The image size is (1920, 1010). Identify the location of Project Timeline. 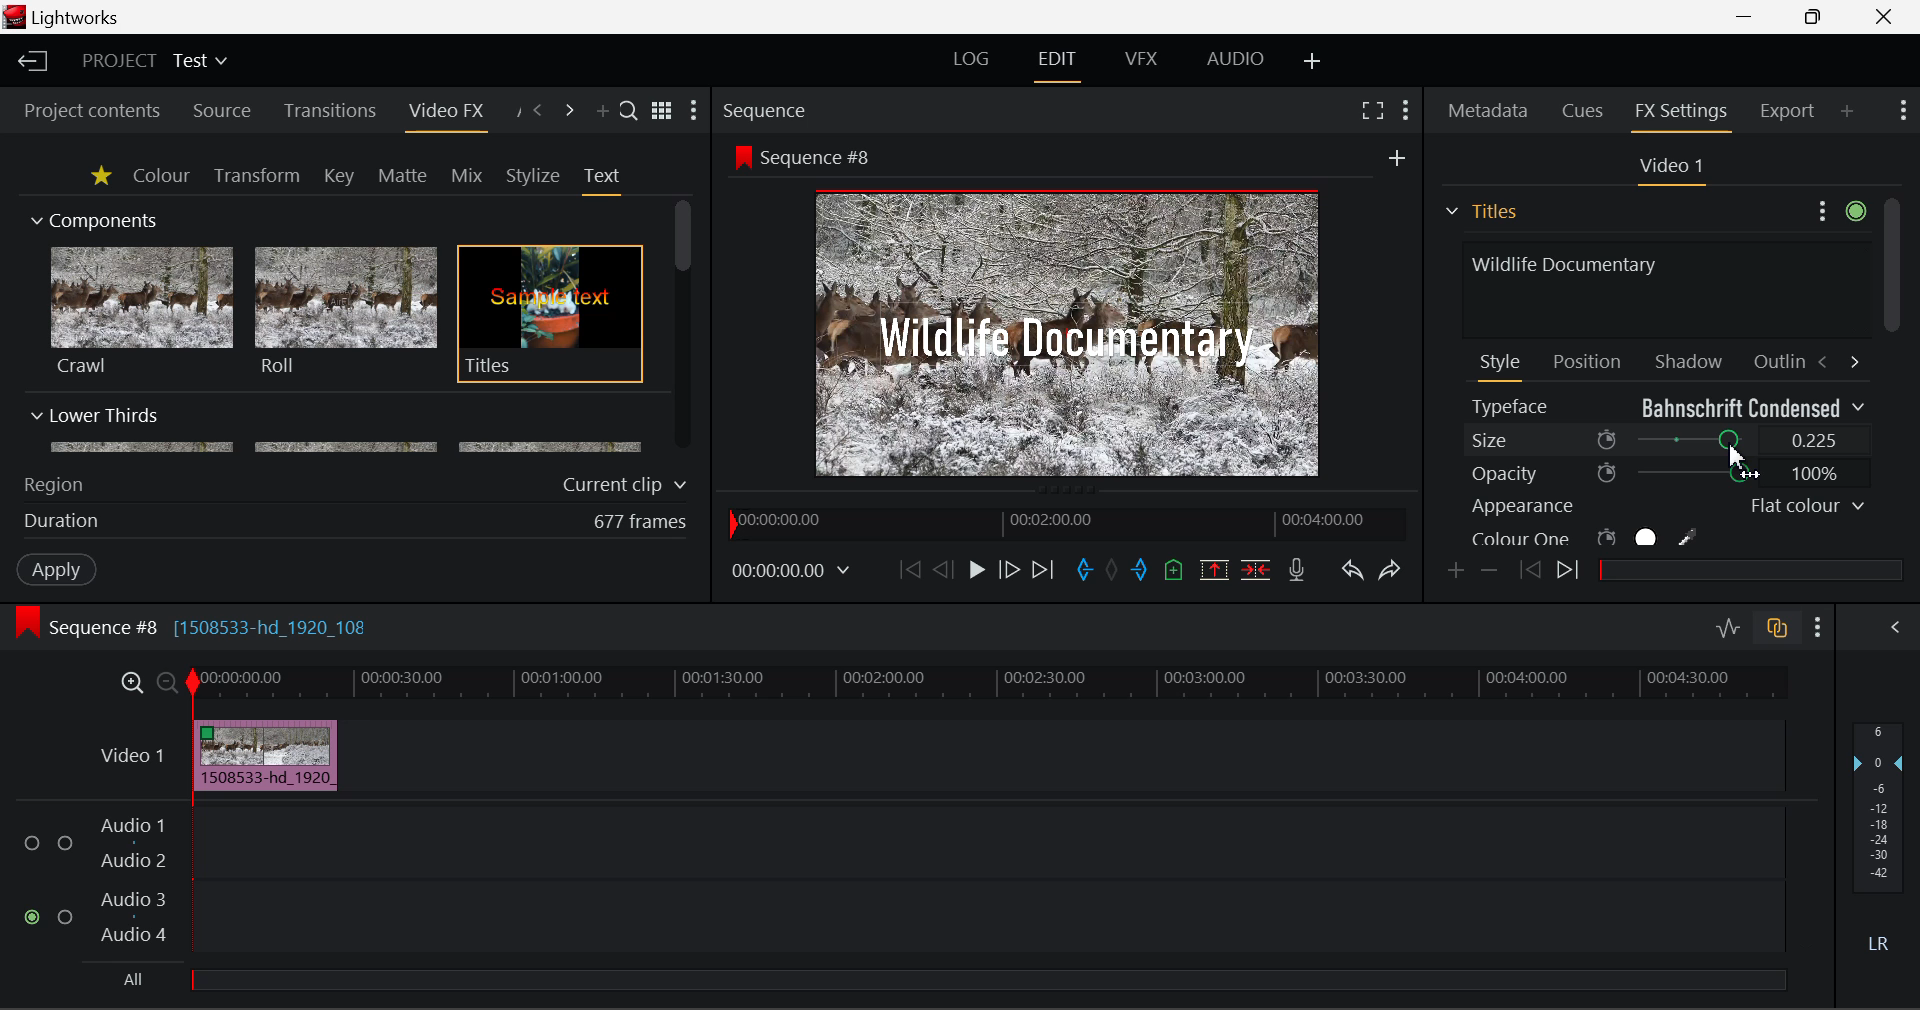
(989, 684).